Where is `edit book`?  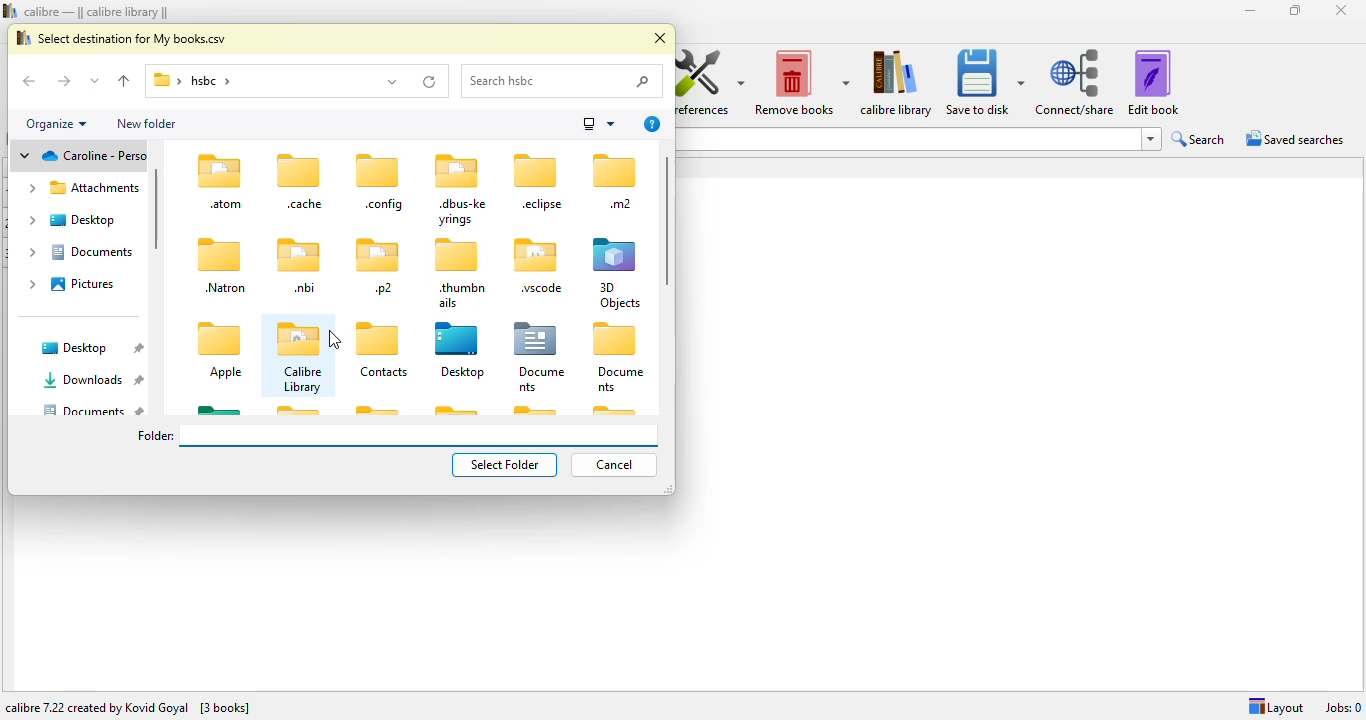 edit book is located at coordinates (1153, 82).